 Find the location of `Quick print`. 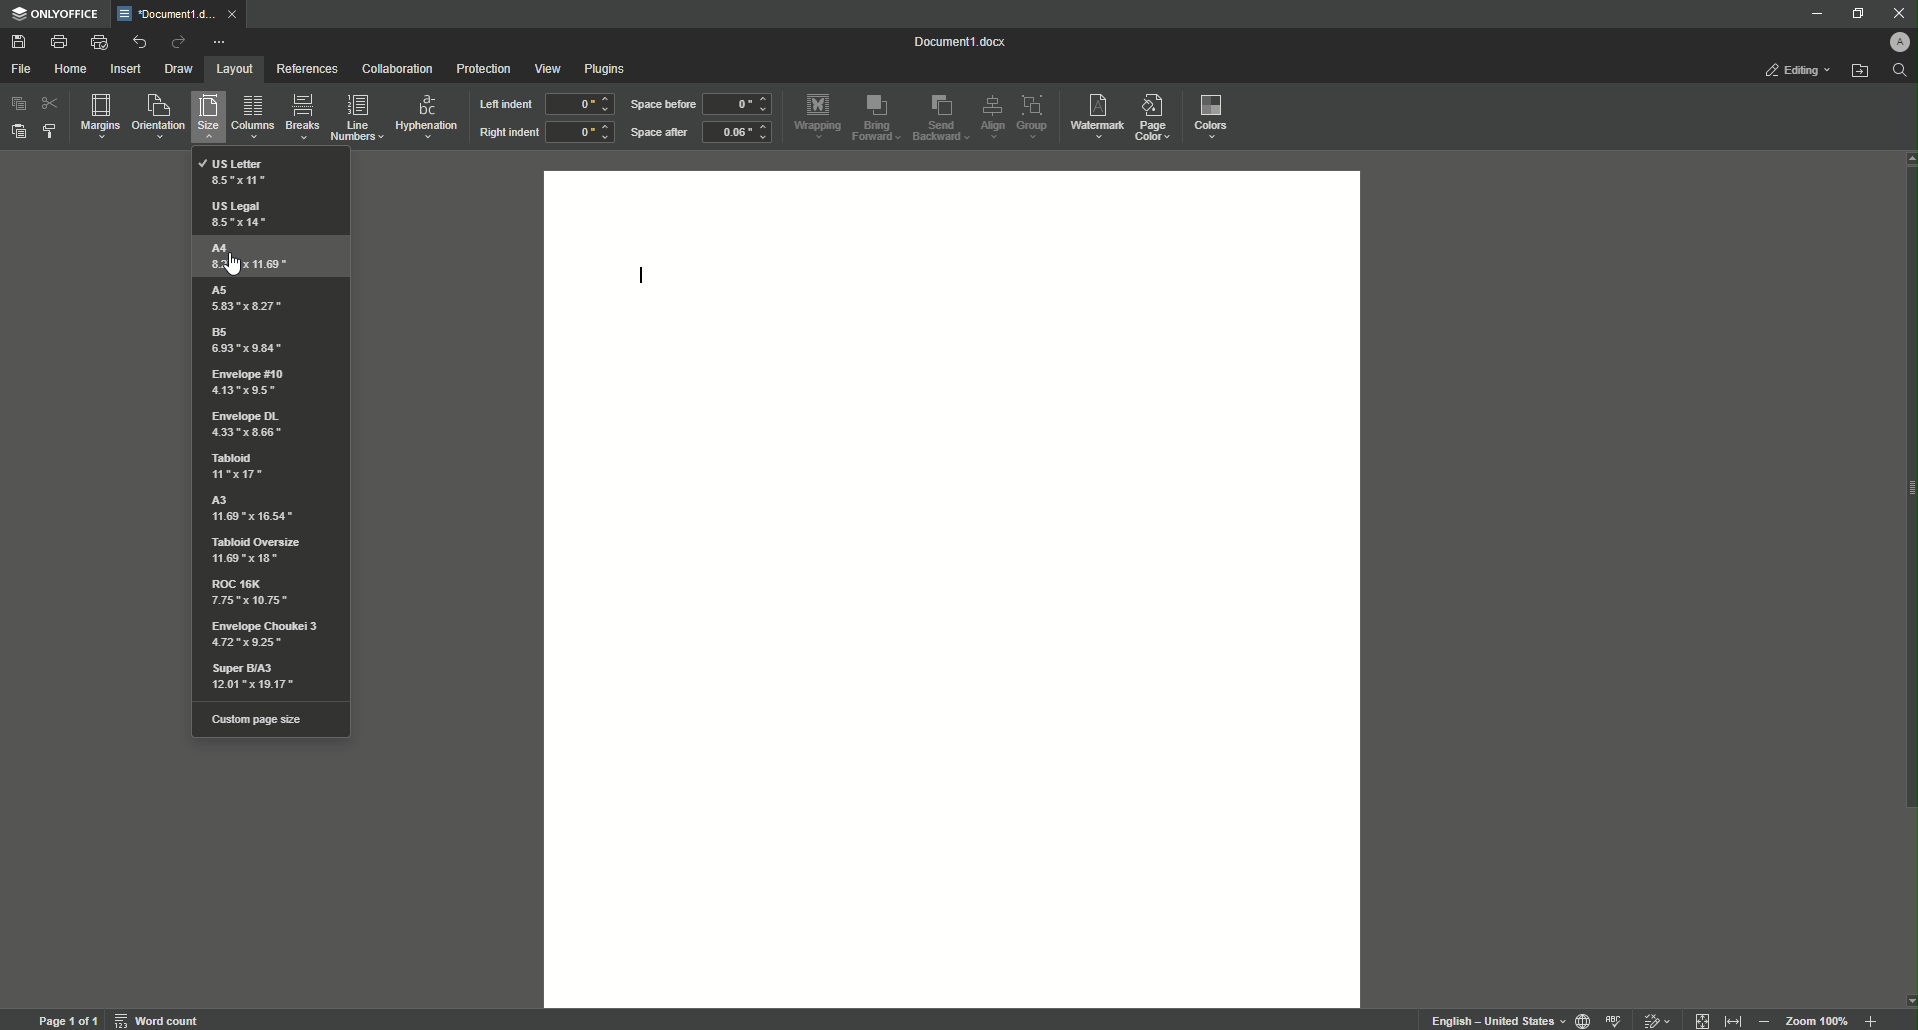

Quick print is located at coordinates (97, 41).